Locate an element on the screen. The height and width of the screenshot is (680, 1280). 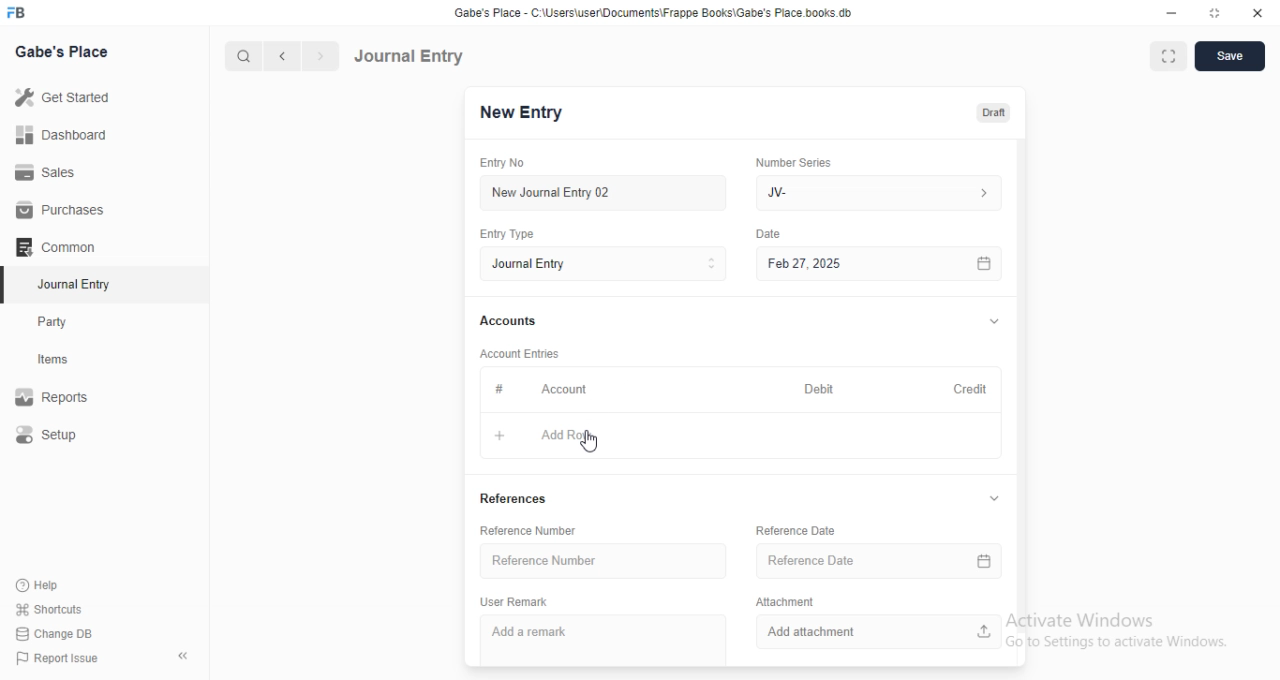
Search is located at coordinates (239, 56).